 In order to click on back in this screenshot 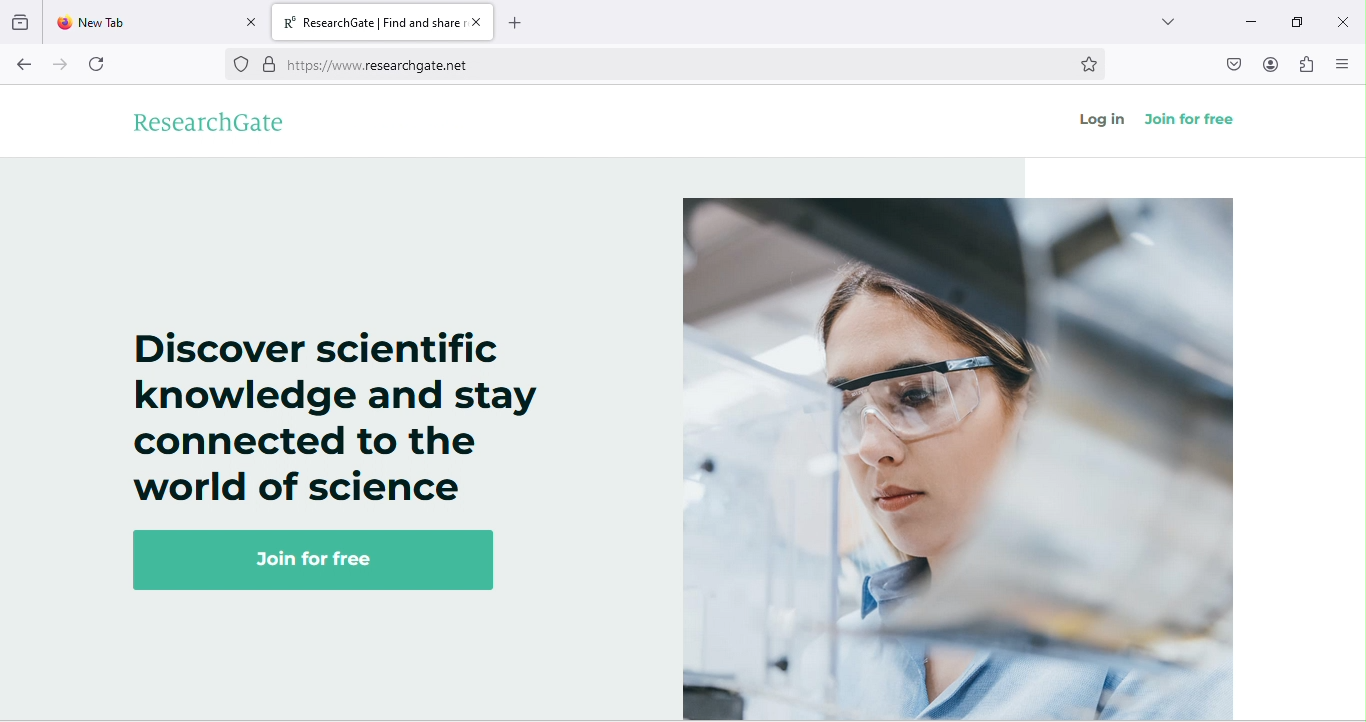, I will do `click(24, 67)`.